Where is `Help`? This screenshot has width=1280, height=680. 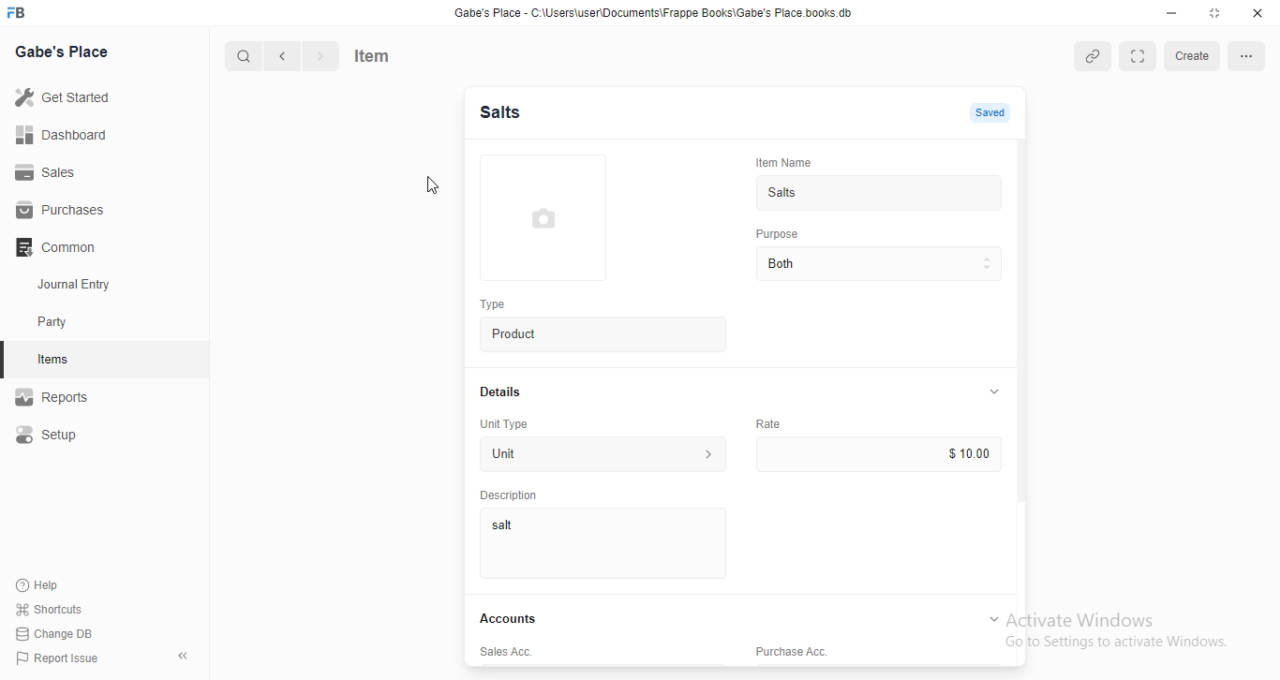
Help is located at coordinates (46, 585).